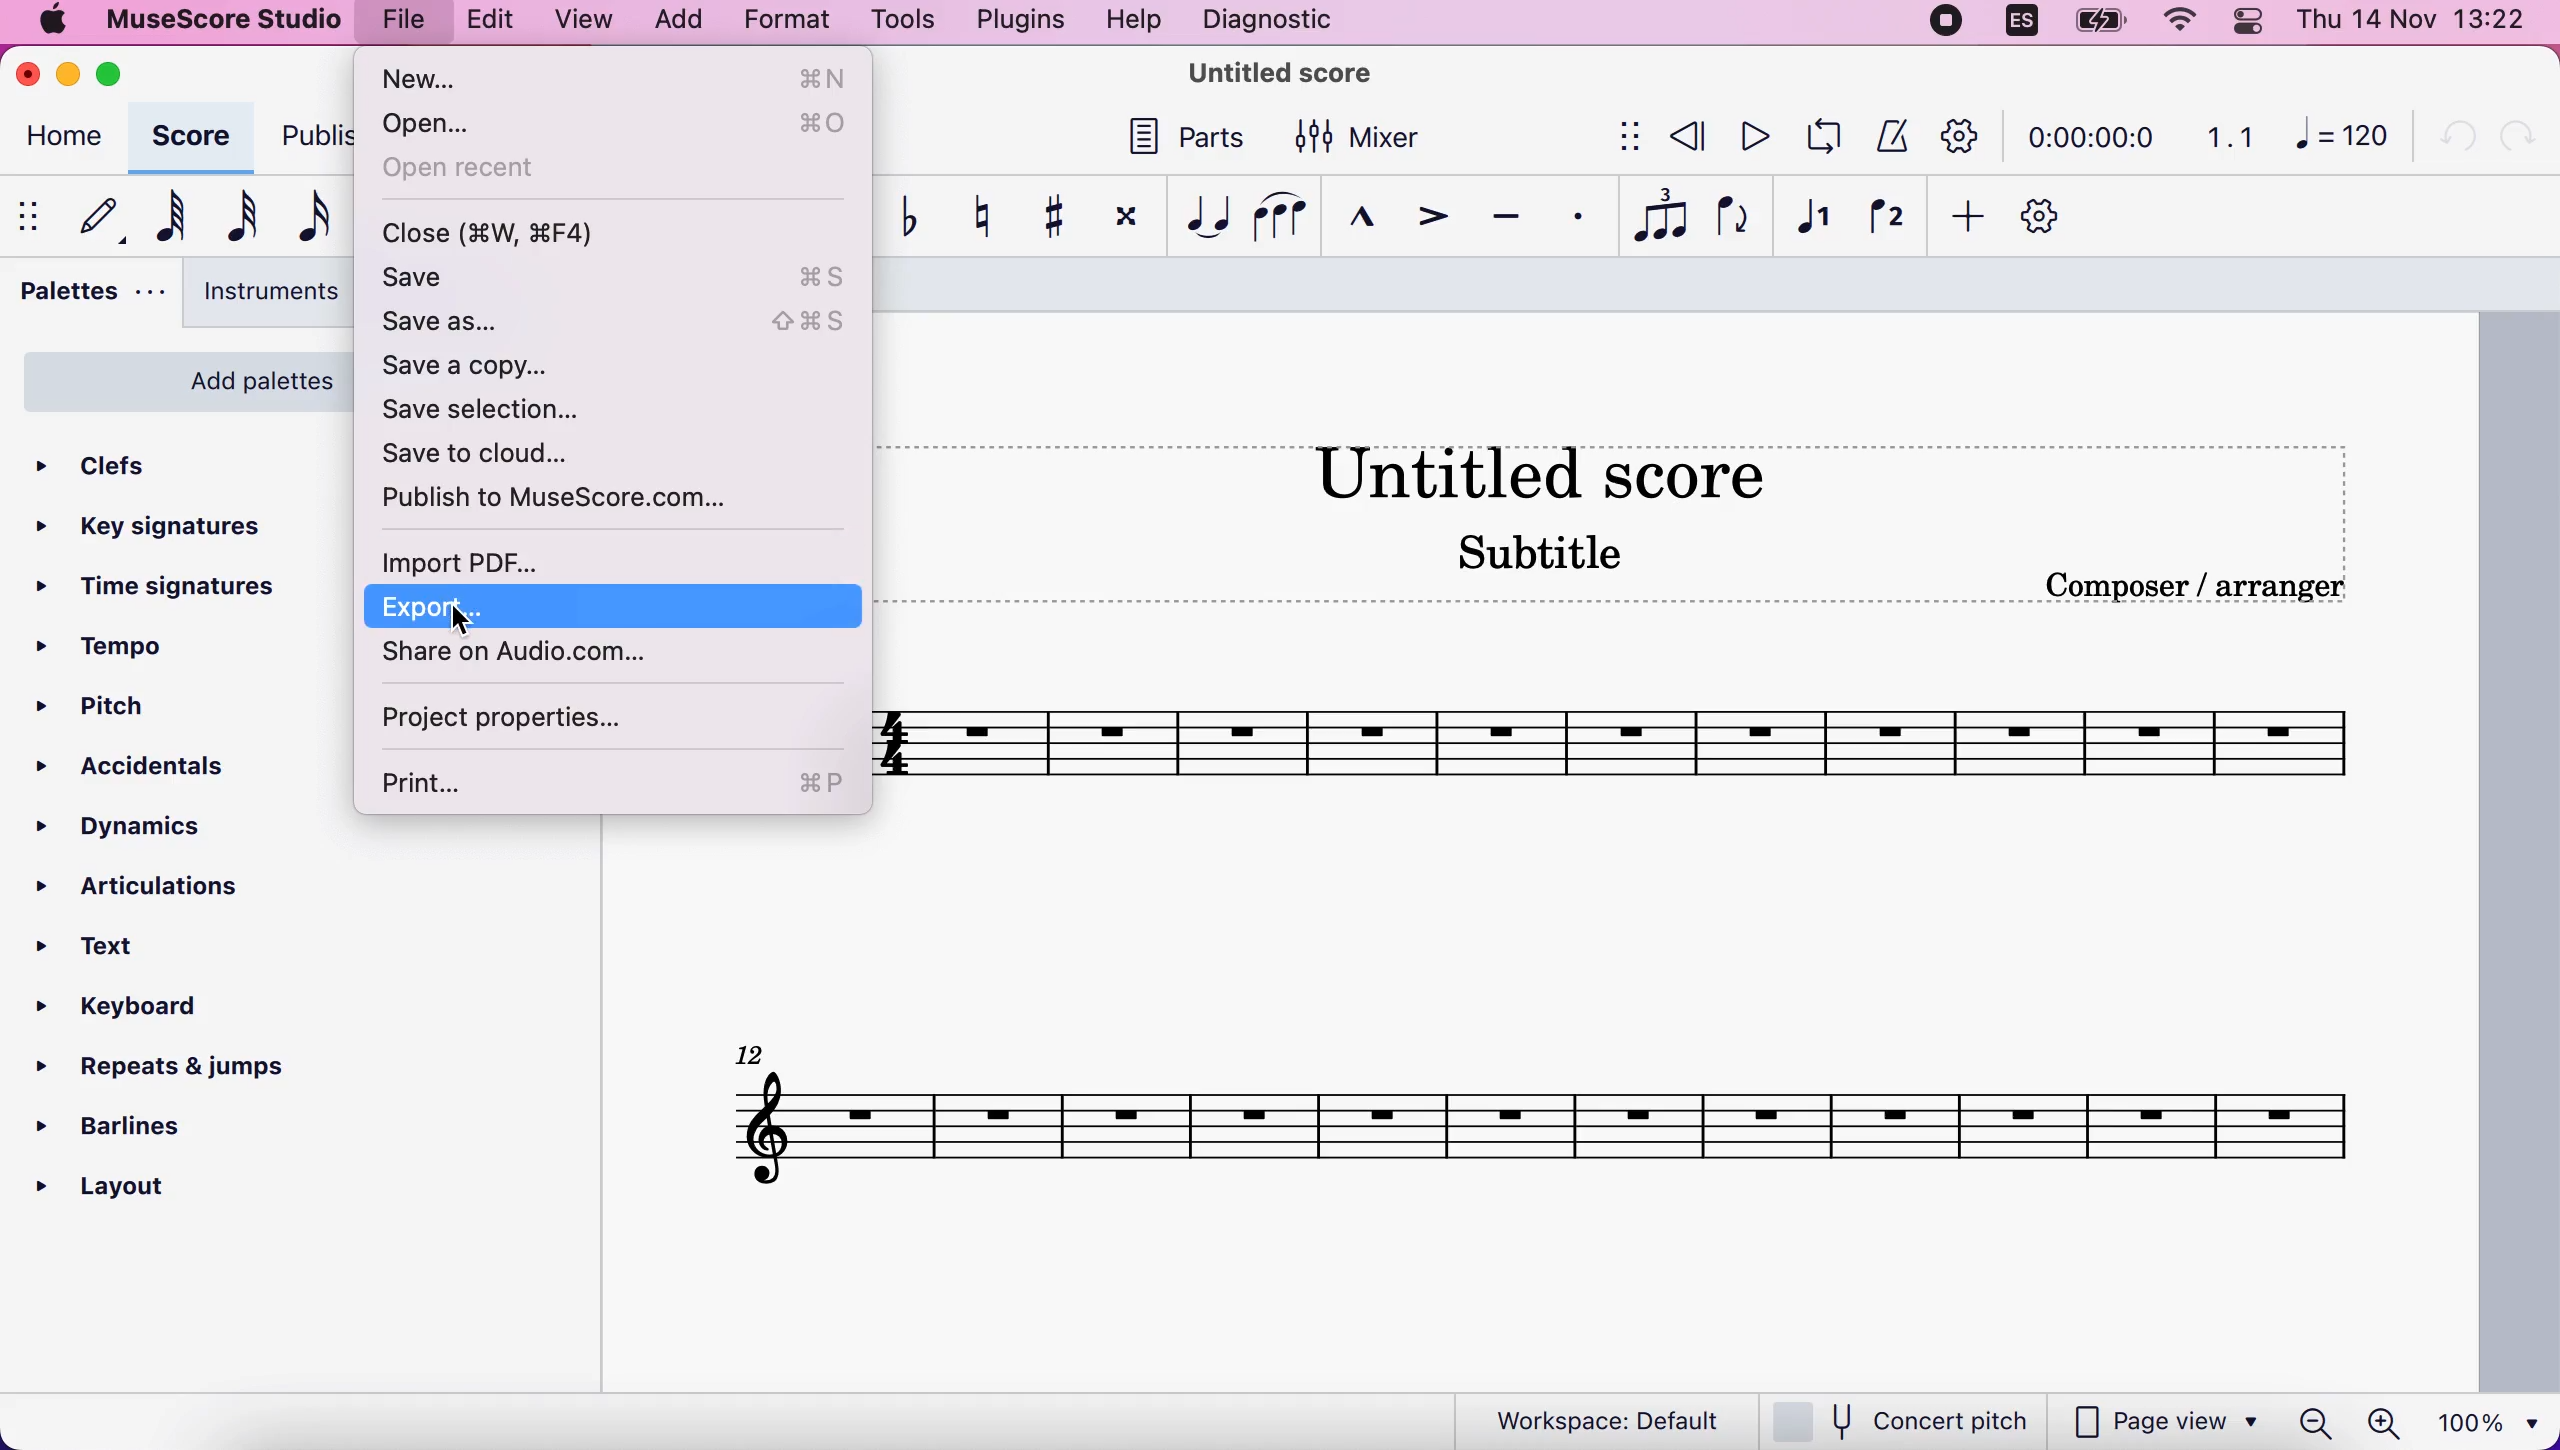 The height and width of the screenshot is (1450, 2560). Describe the element at coordinates (1272, 17) in the screenshot. I see `diagnostic` at that location.